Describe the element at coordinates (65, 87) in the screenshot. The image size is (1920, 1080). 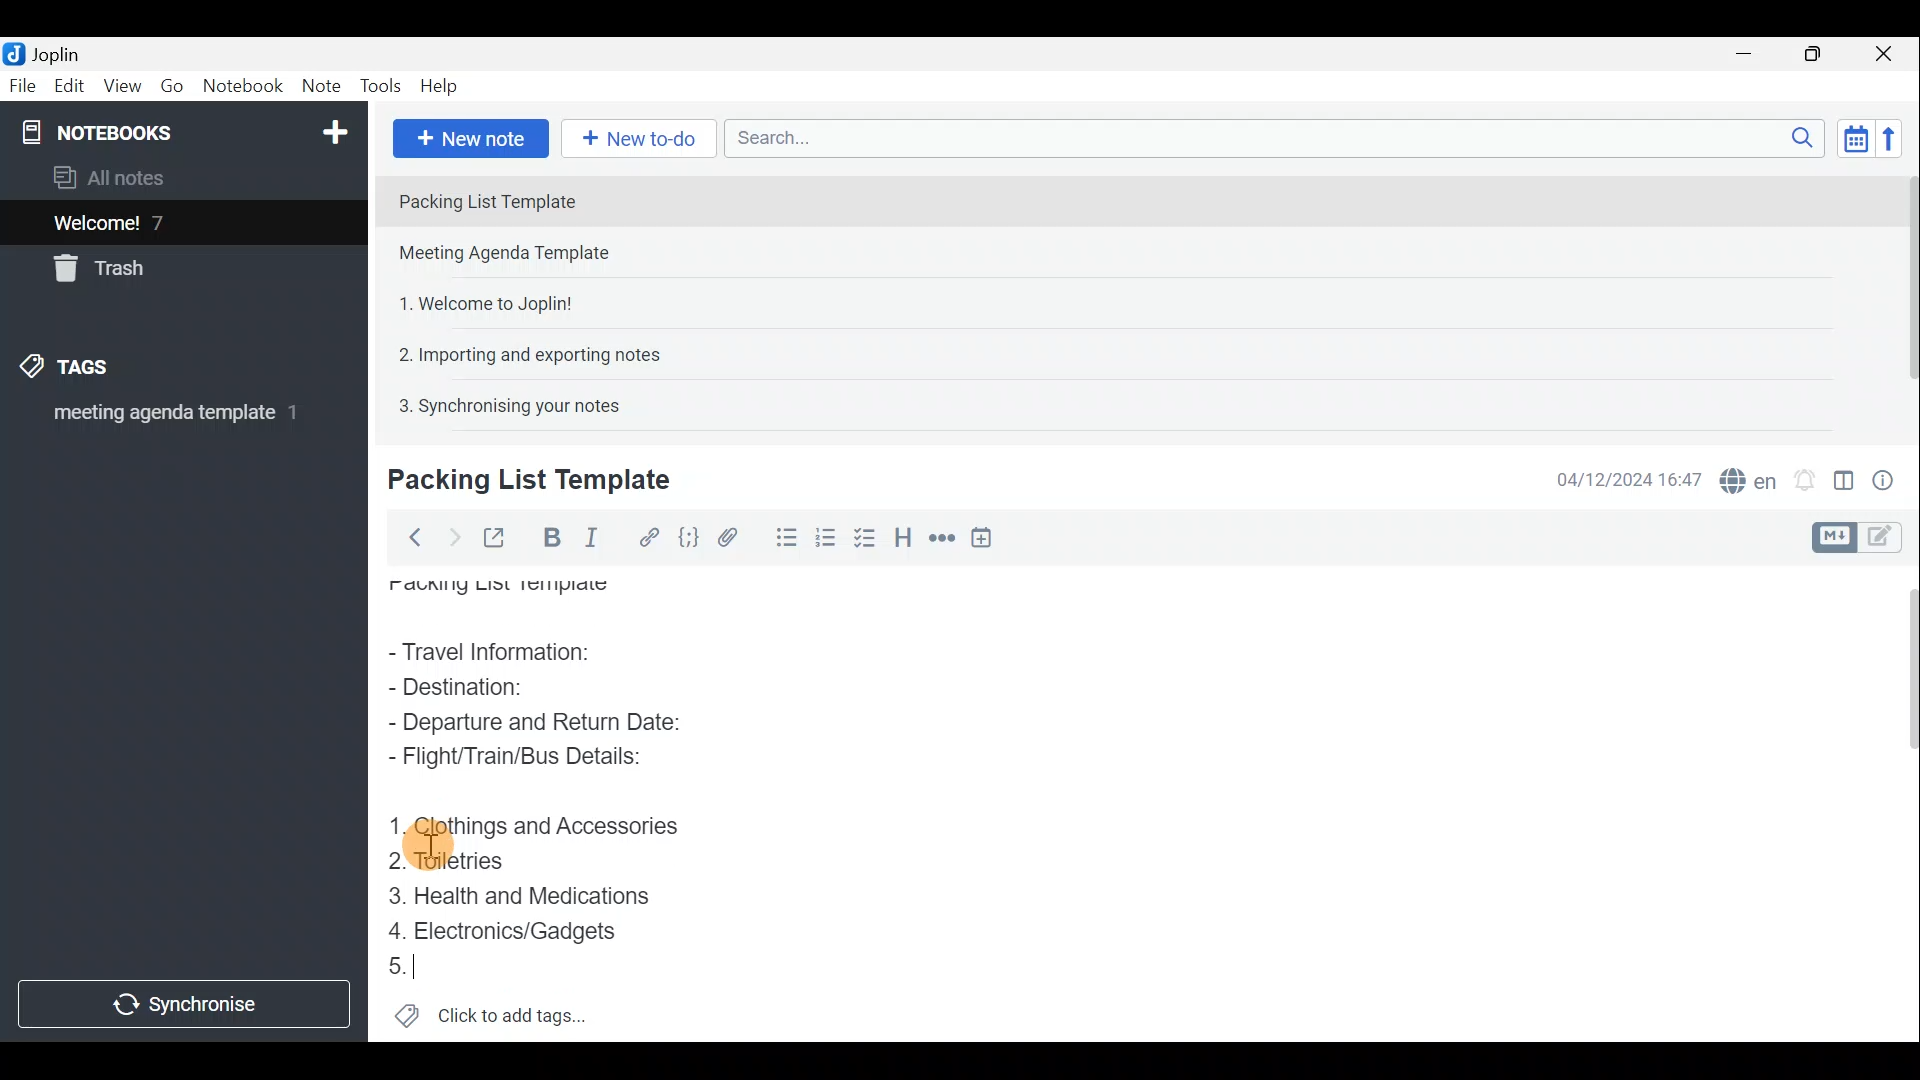
I see `Edit` at that location.